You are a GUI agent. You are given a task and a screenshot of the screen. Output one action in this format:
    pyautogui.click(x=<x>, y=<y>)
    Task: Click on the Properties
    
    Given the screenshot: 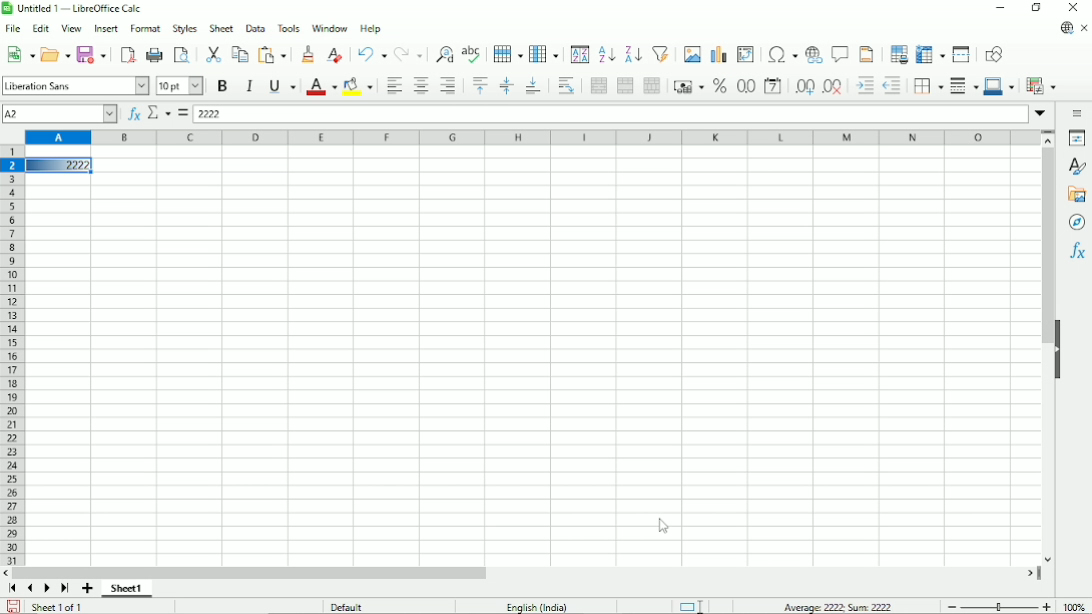 What is the action you would take?
    pyautogui.click(x=1077, y=138)
    